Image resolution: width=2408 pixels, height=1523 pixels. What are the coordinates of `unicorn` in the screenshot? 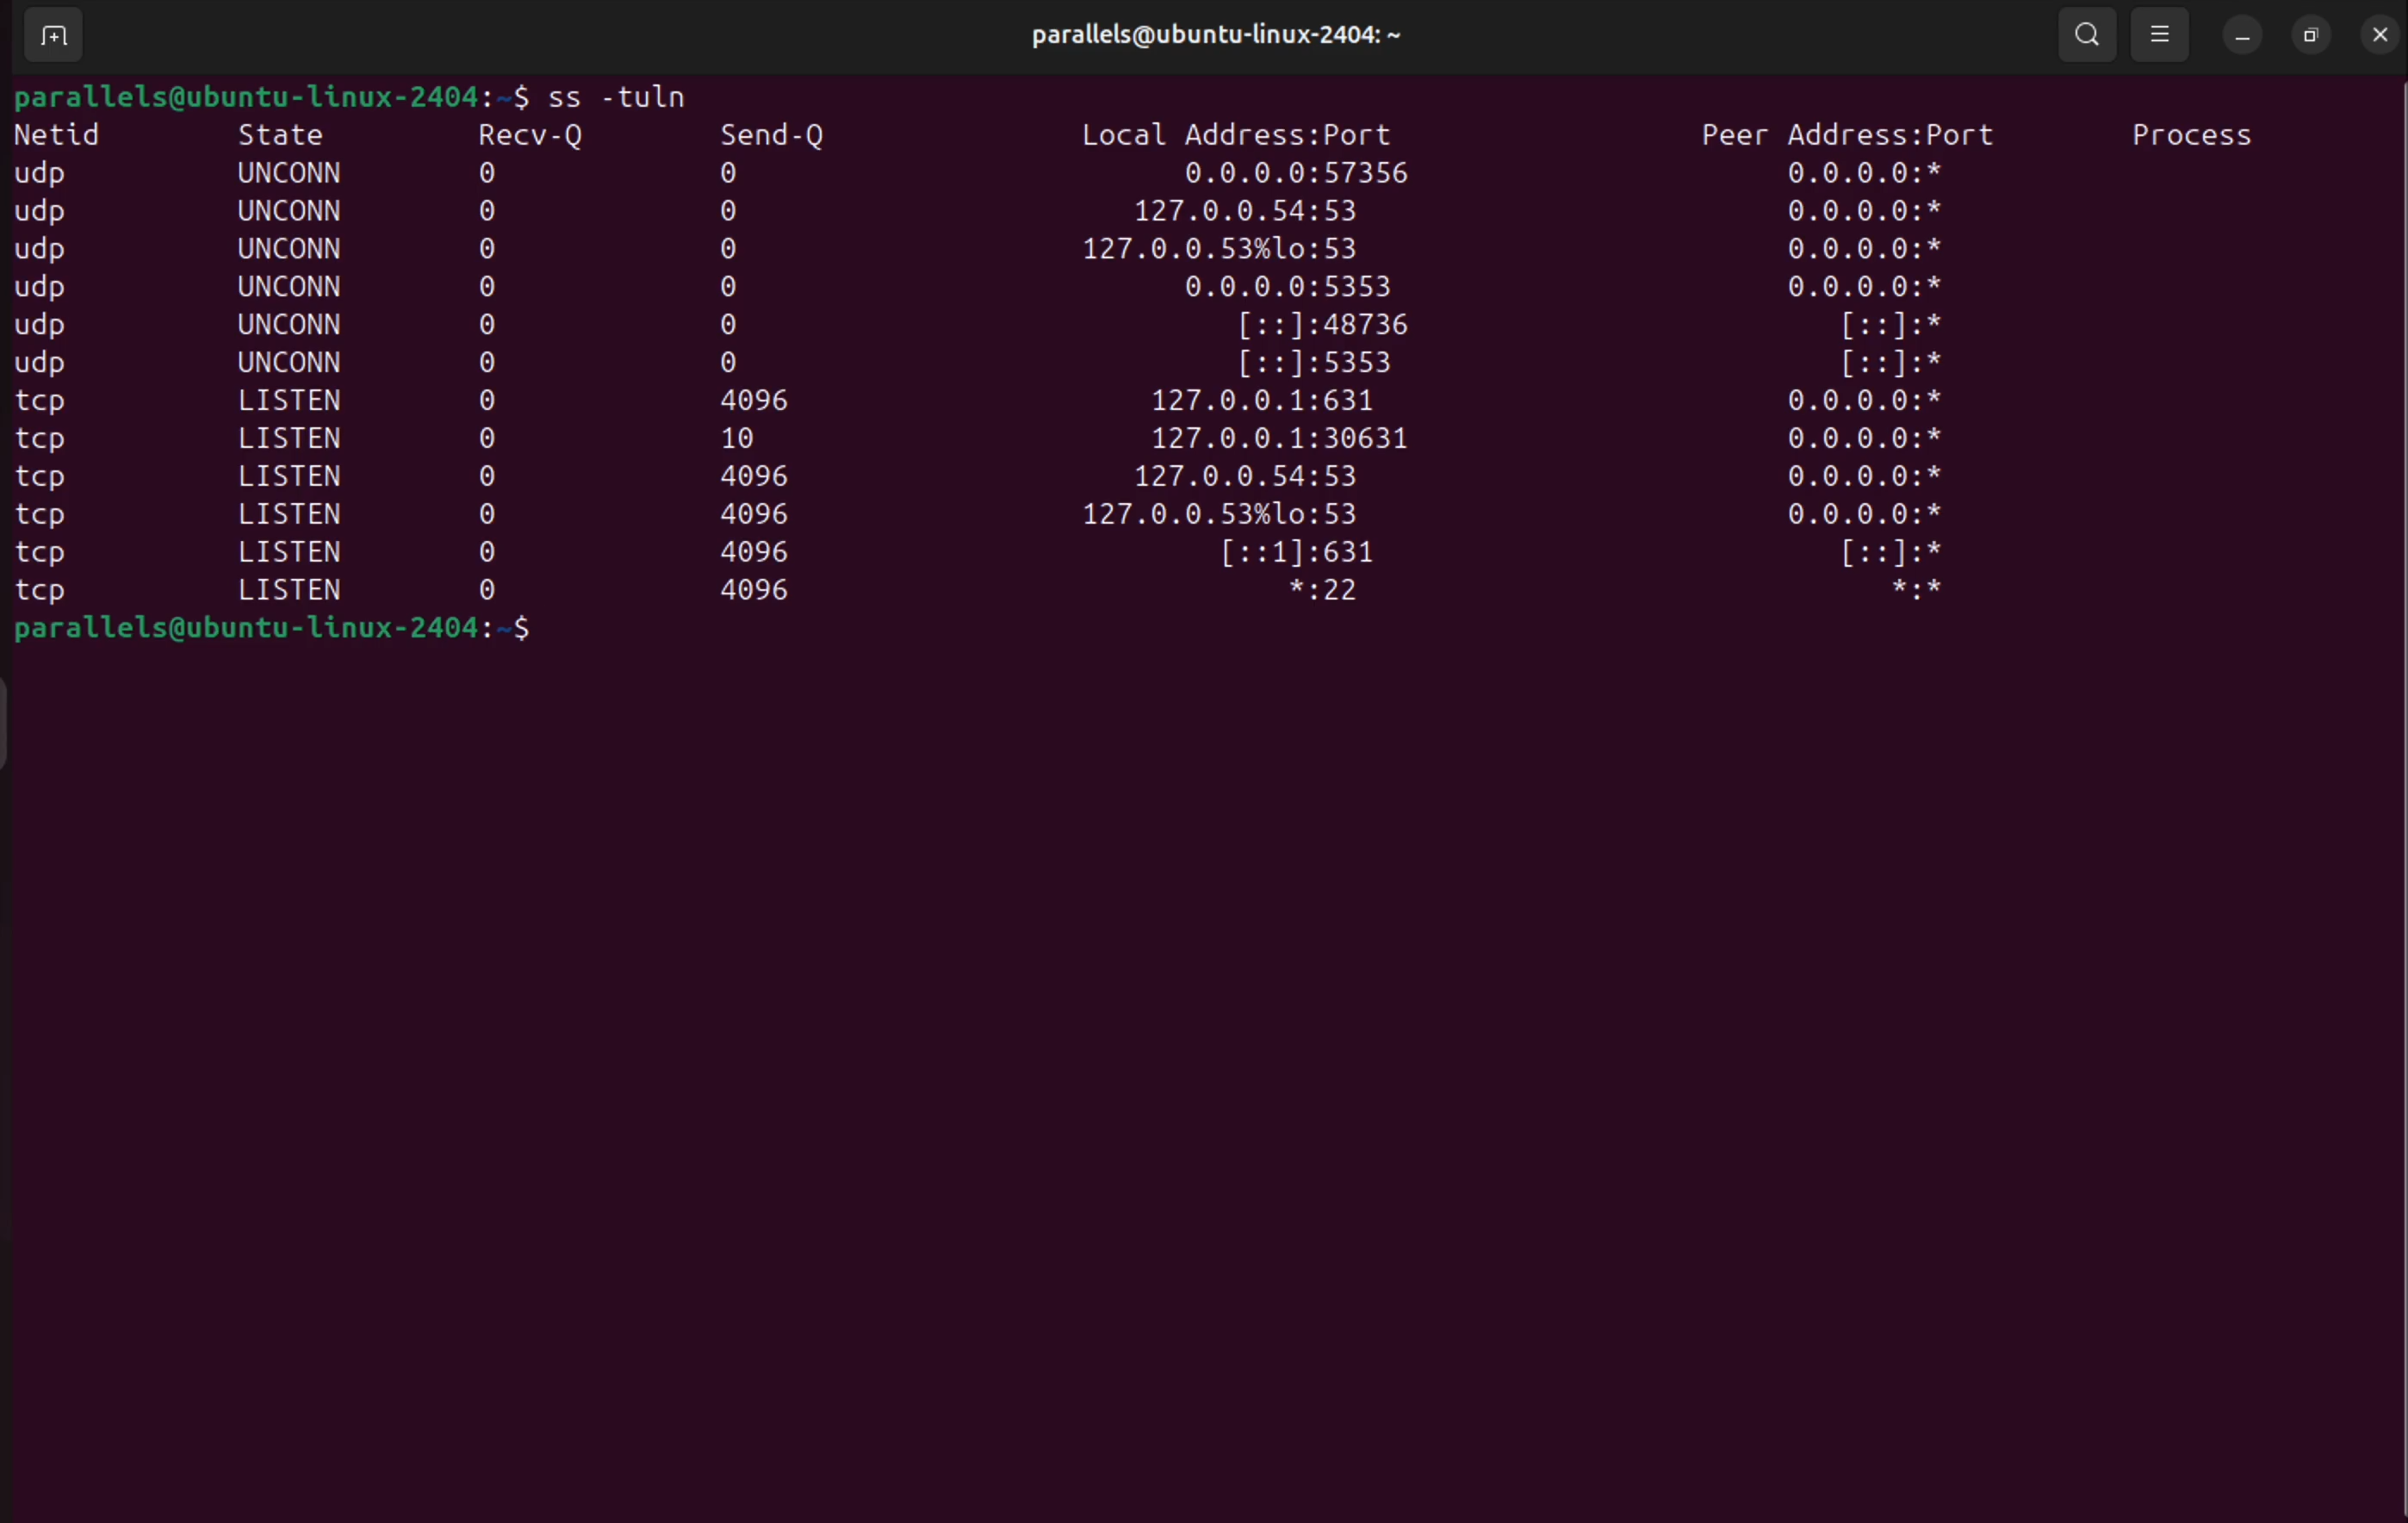 It's located at (295, 173).